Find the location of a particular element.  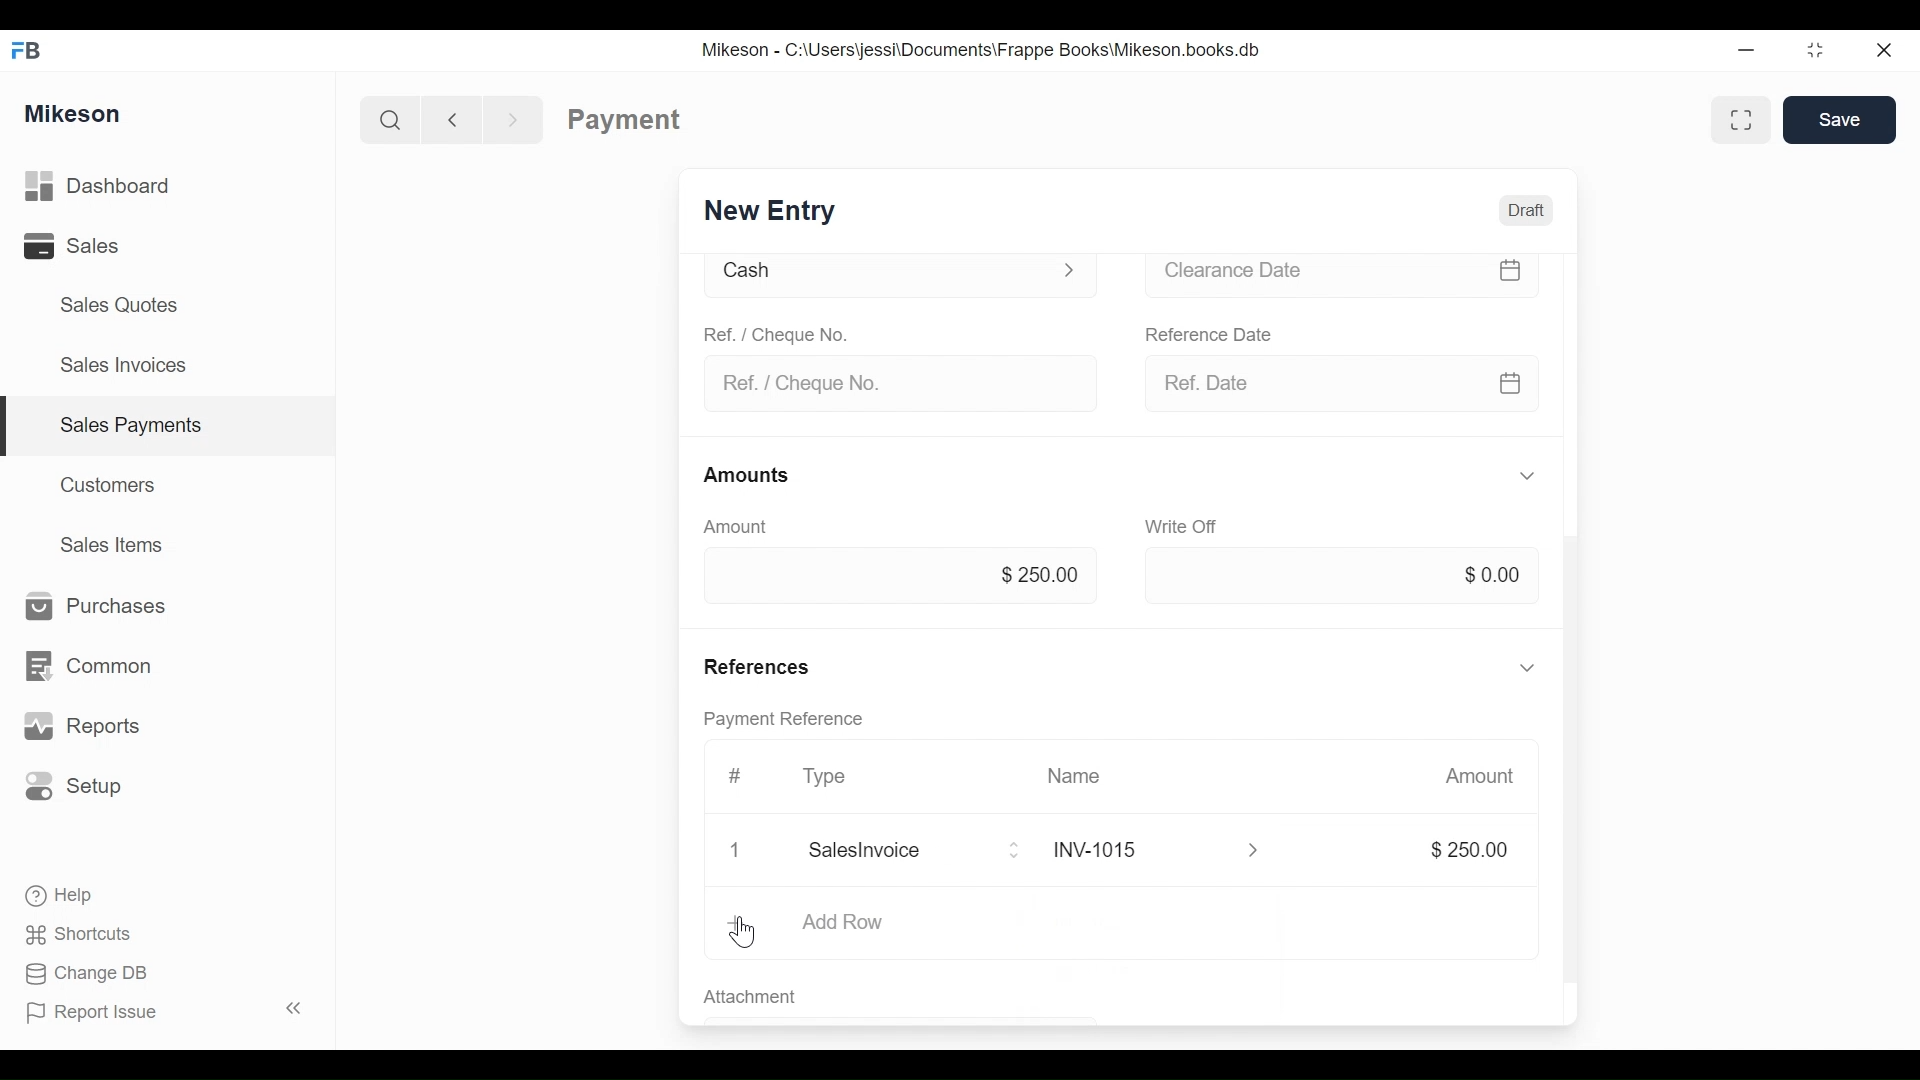

Clearance date is located at coordinates (1338, 275).